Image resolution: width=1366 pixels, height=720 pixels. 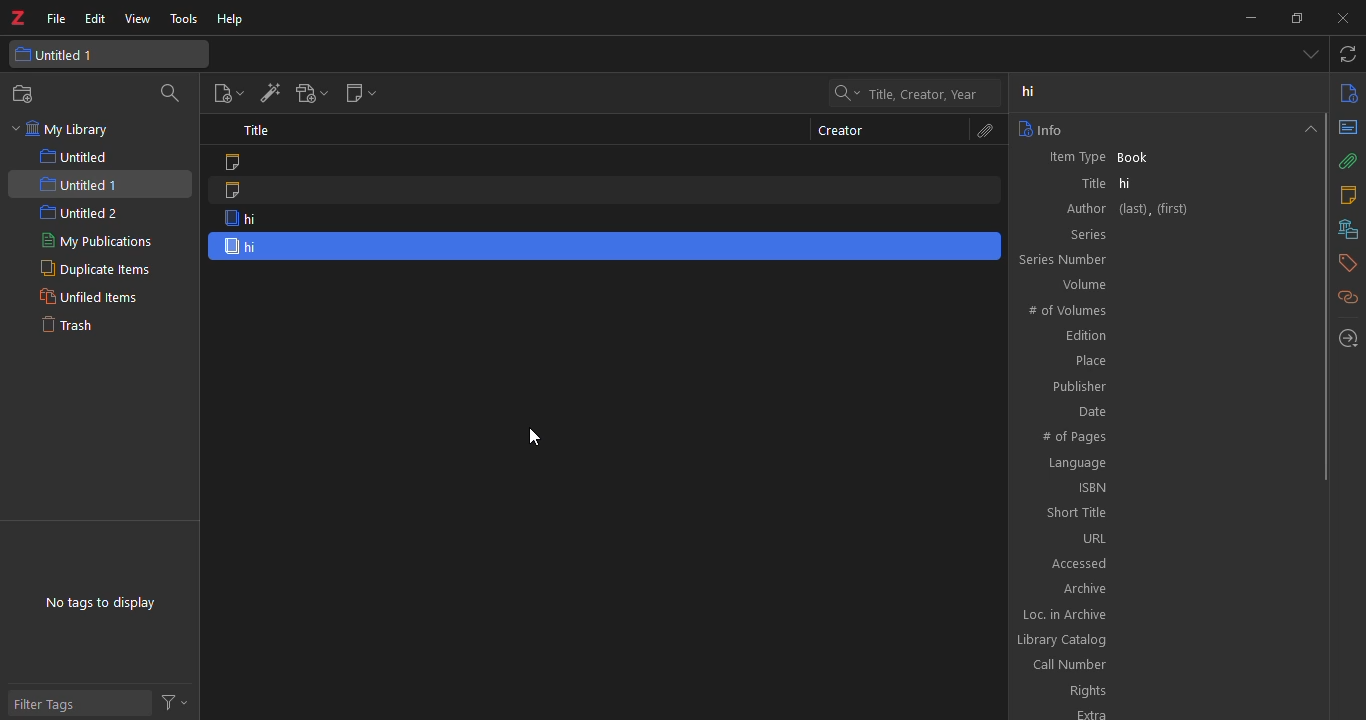 I want to click on edit, so click(x=92, y=20).